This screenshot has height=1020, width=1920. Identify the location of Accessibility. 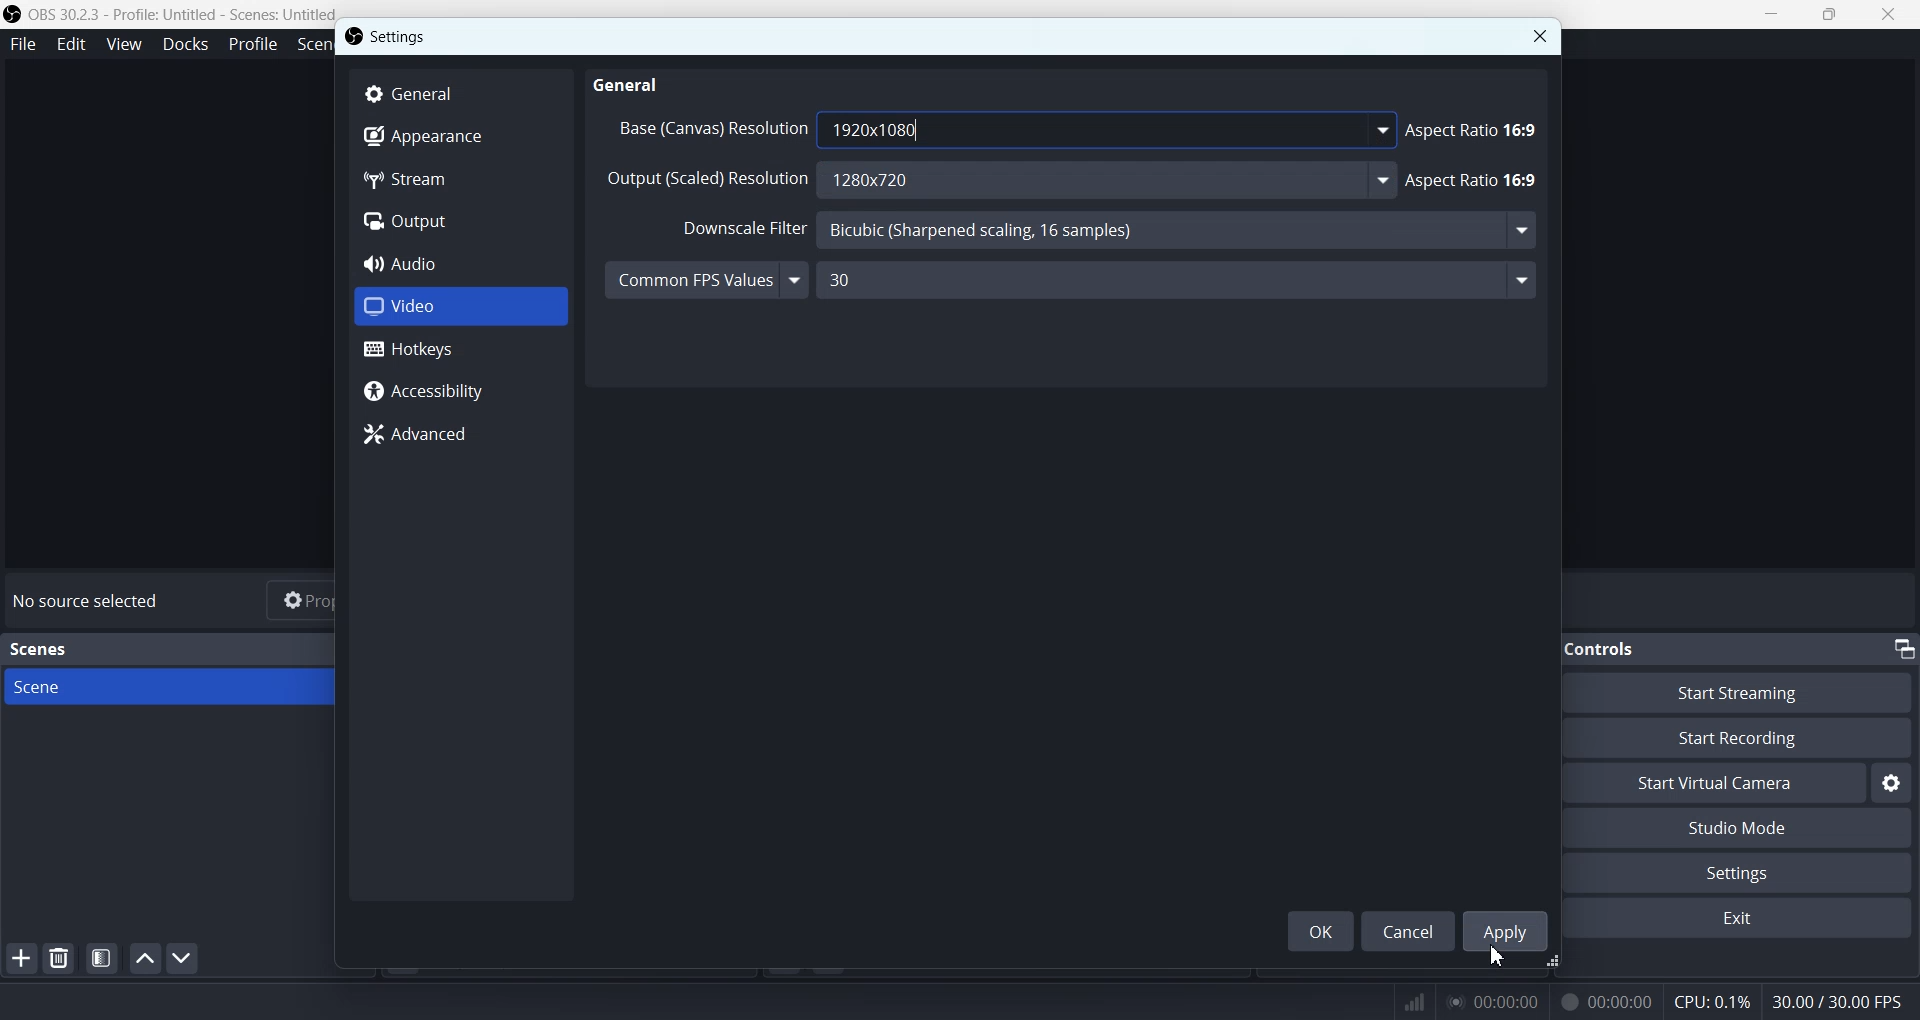
(460, 393).